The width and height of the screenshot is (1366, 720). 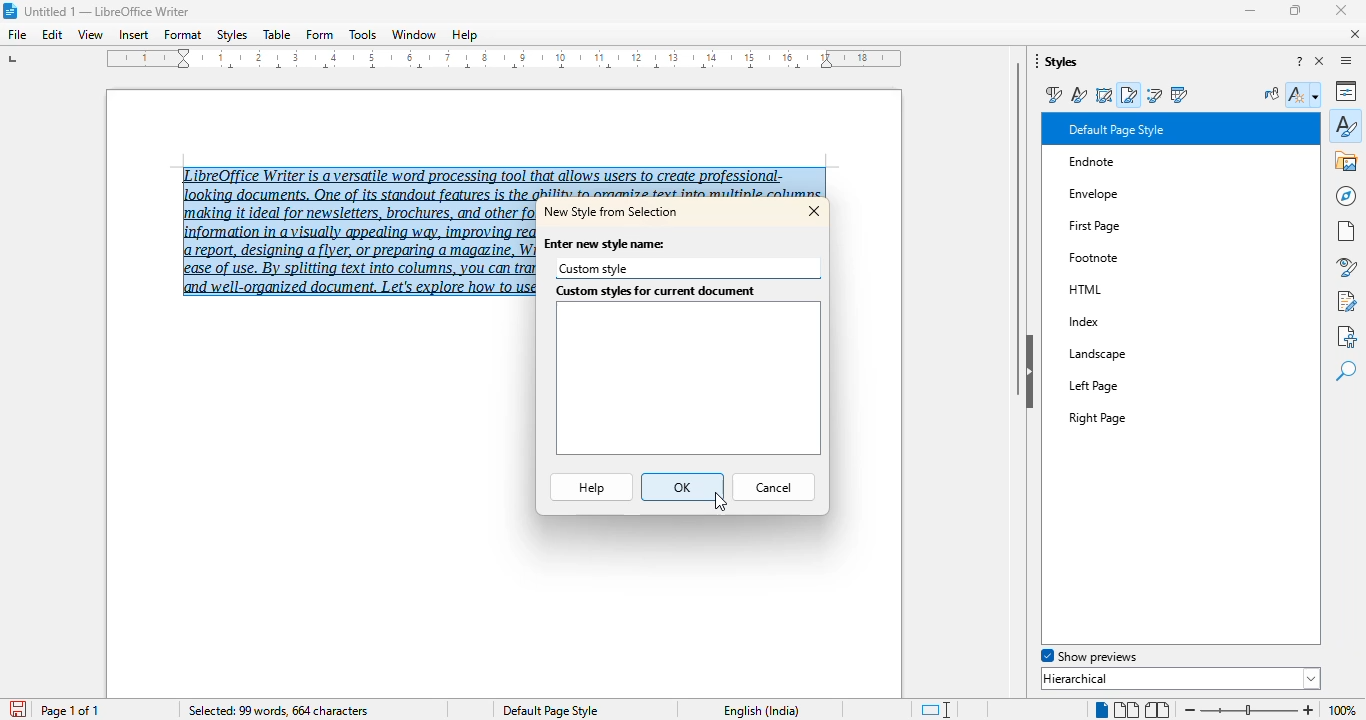 I want to click on OK, so click(x=681, y=487).